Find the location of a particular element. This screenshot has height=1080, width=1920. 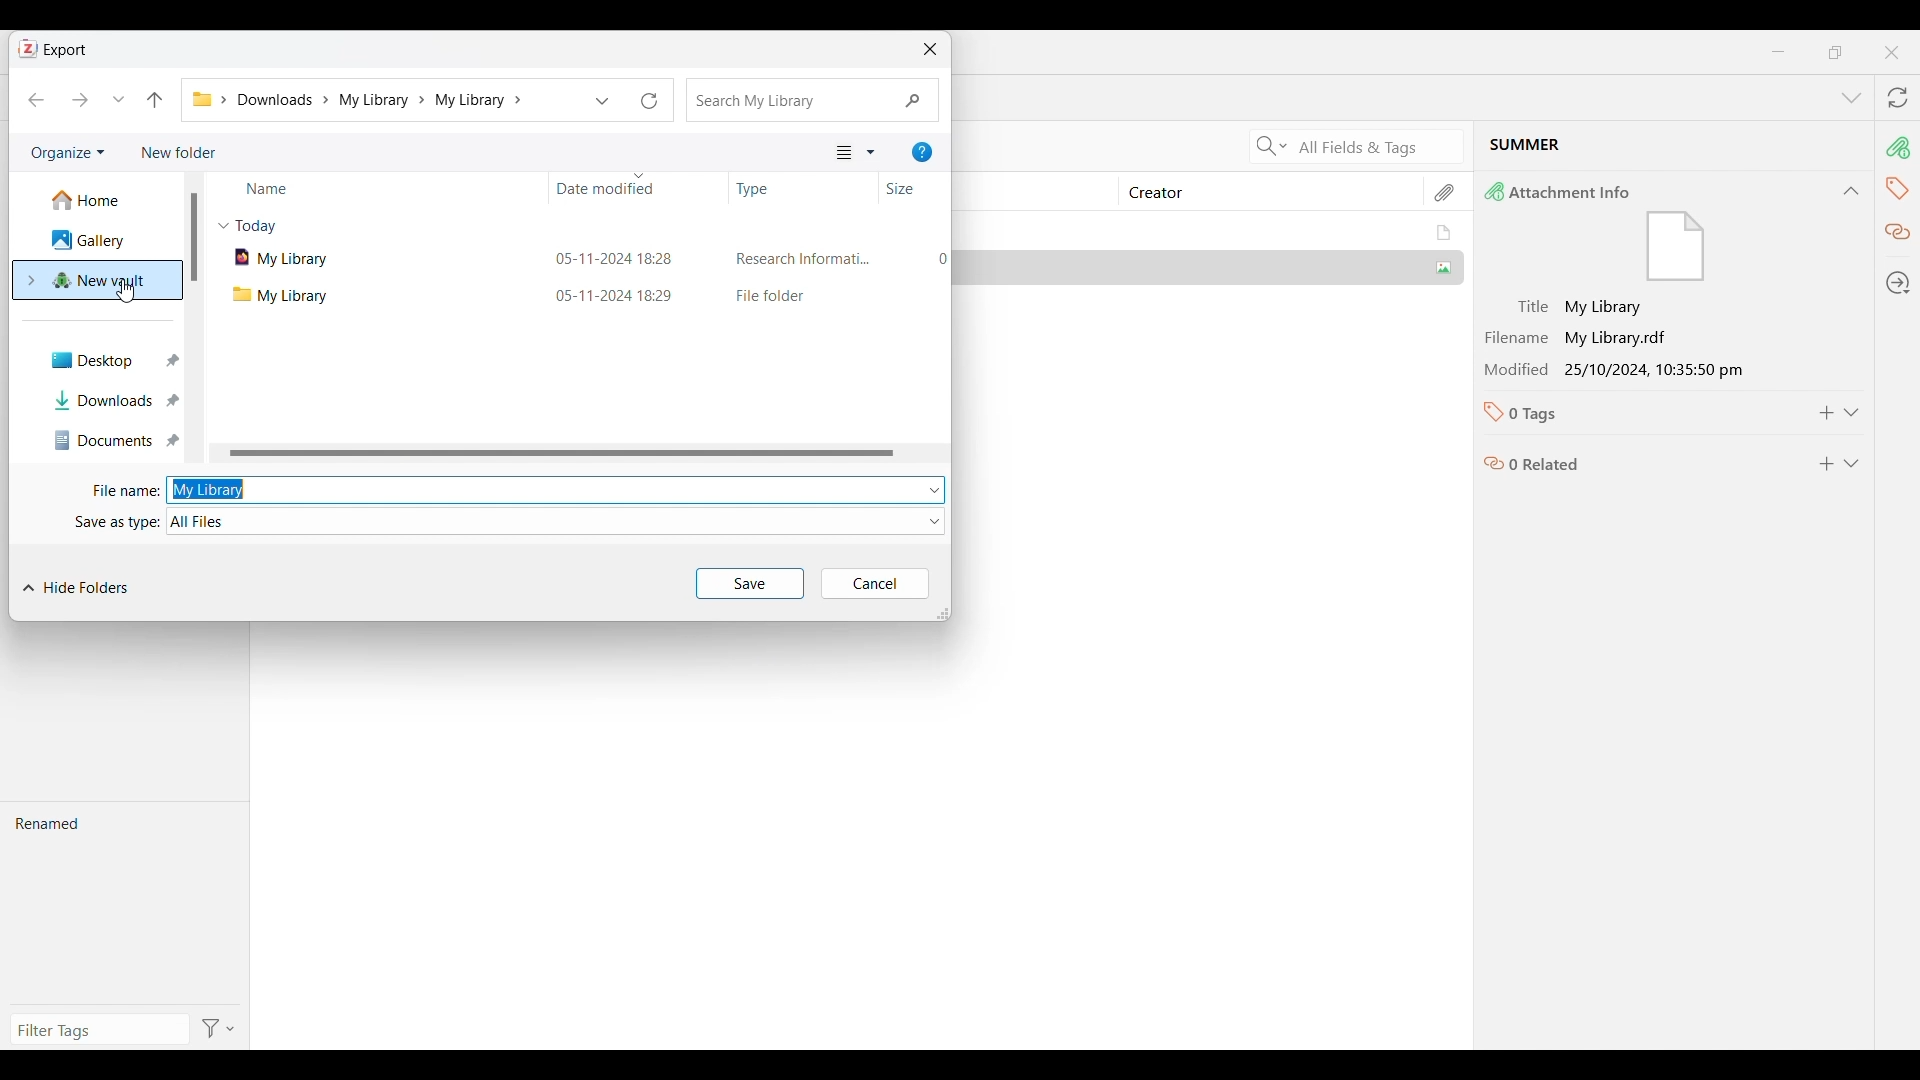

Move to the previous folder is located at coordinates (155, 98).